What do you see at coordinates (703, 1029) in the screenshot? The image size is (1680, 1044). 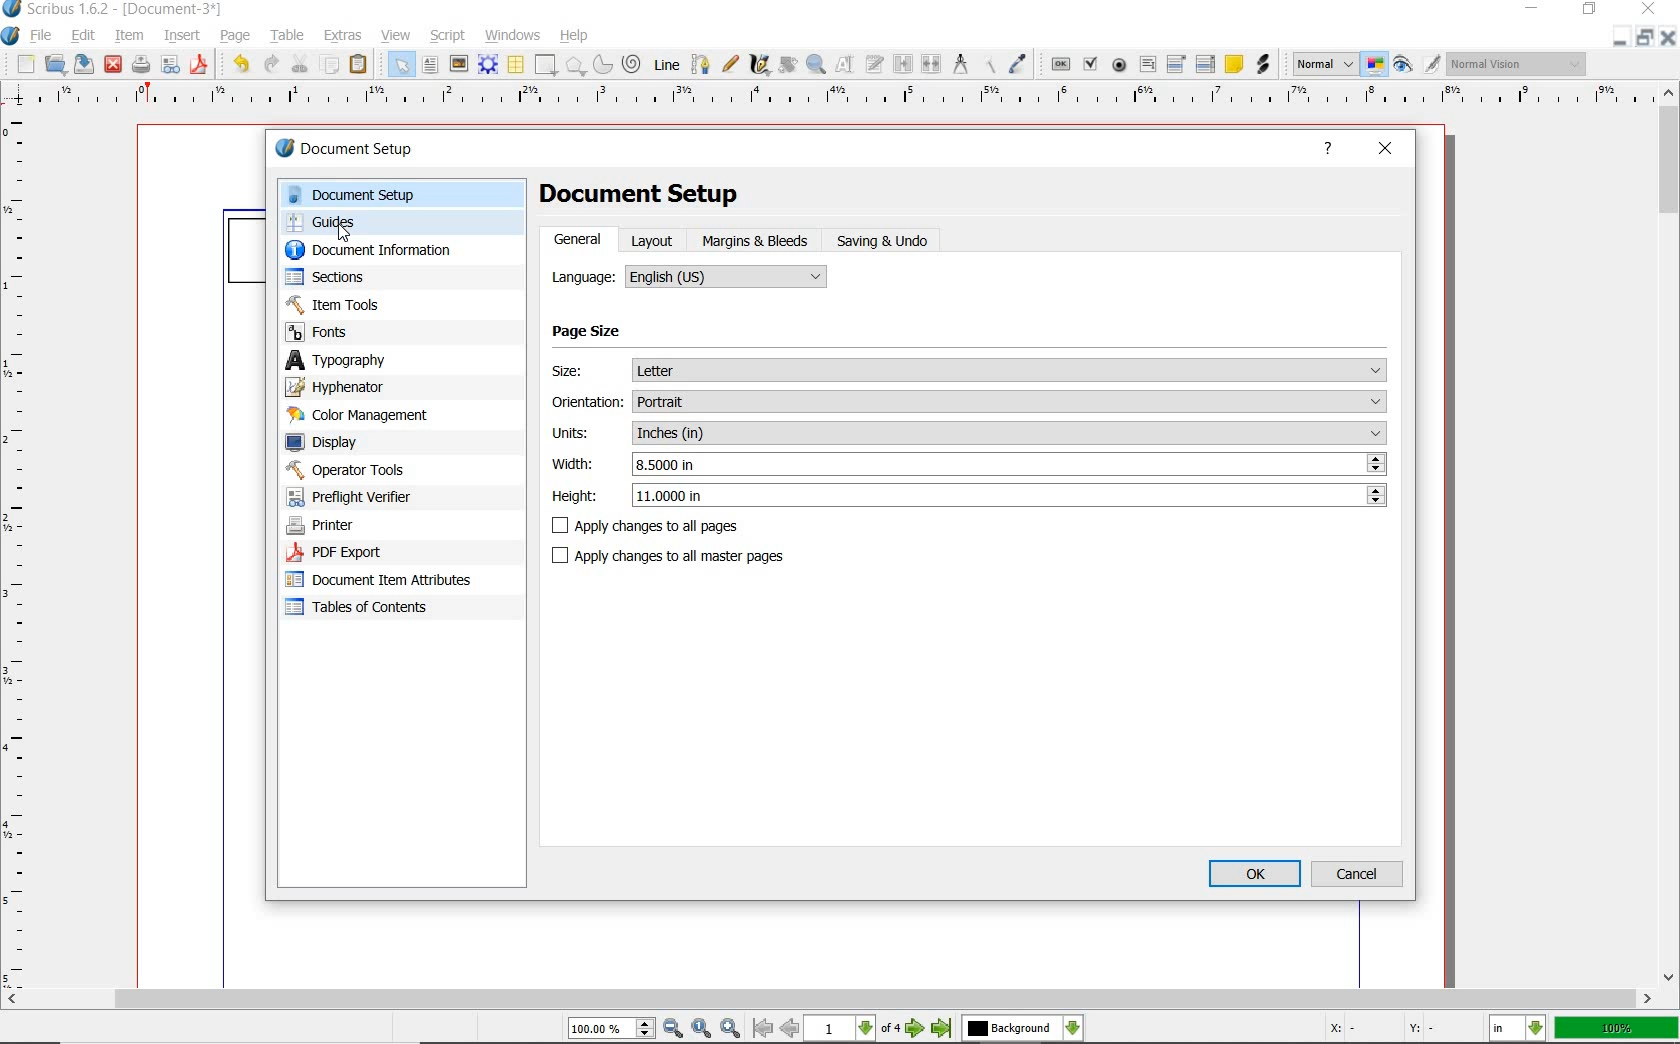 I see `zoom to 100%` at bounding box center [703, 1029].